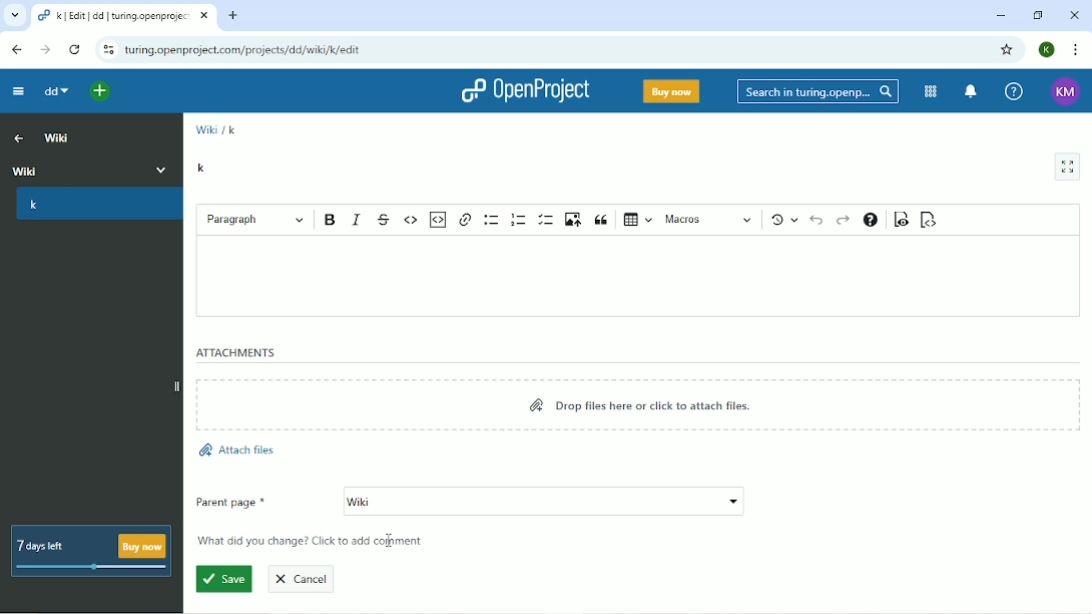  What do you see at coordinates (493, 219) in the screenshot?
I see `Bulleted list` at bounding box center [493, 219].